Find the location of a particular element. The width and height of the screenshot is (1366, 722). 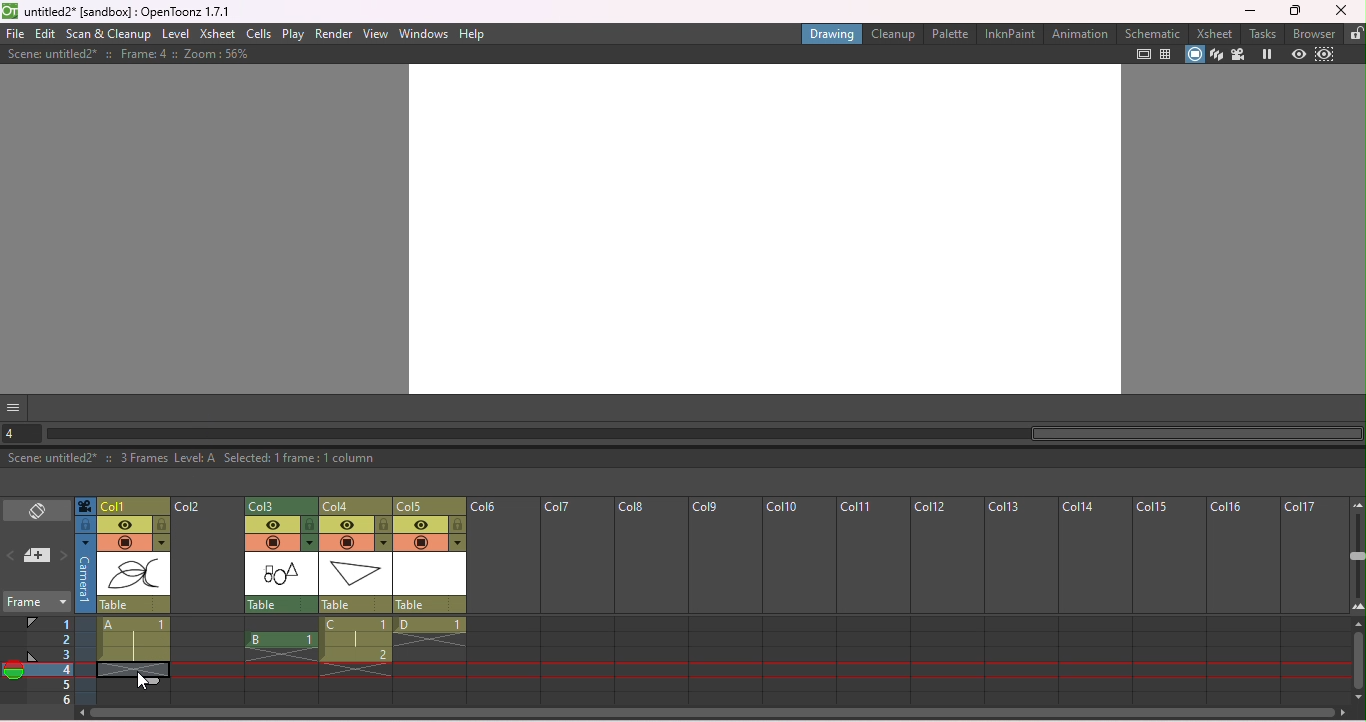

Palette is located at coordinates (951, 33).